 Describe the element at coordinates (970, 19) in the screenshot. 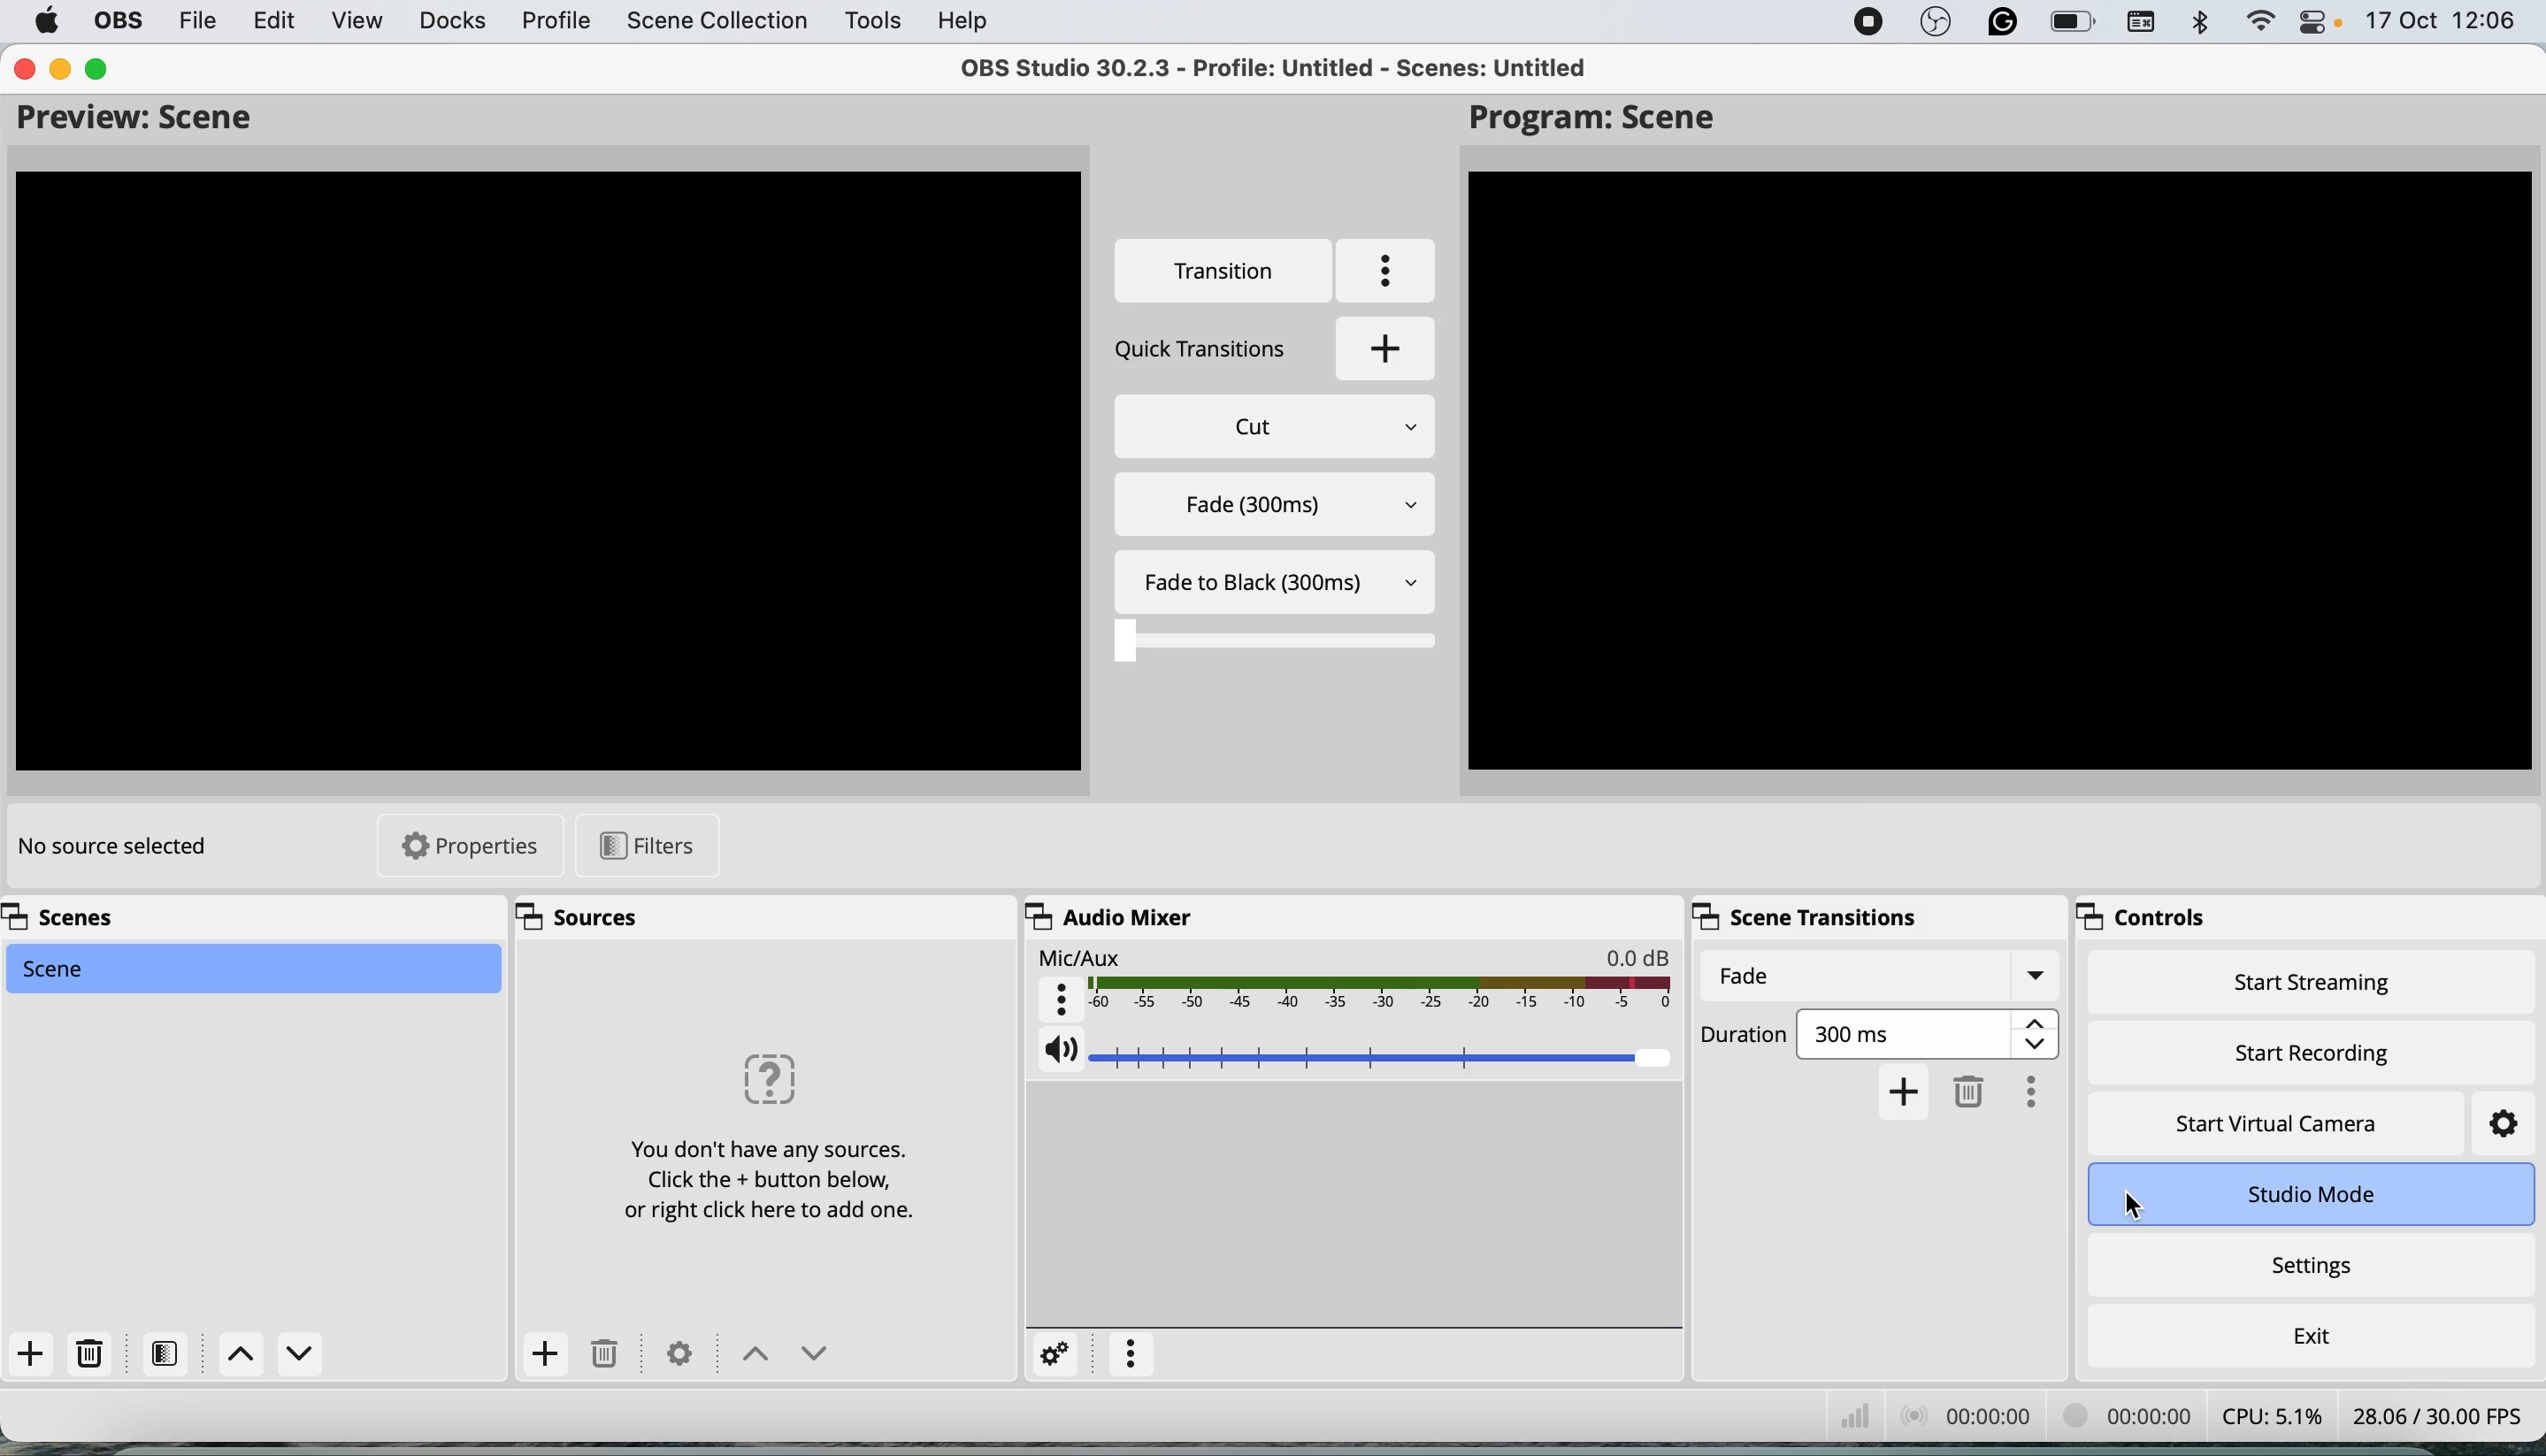

I see `help` at that location.